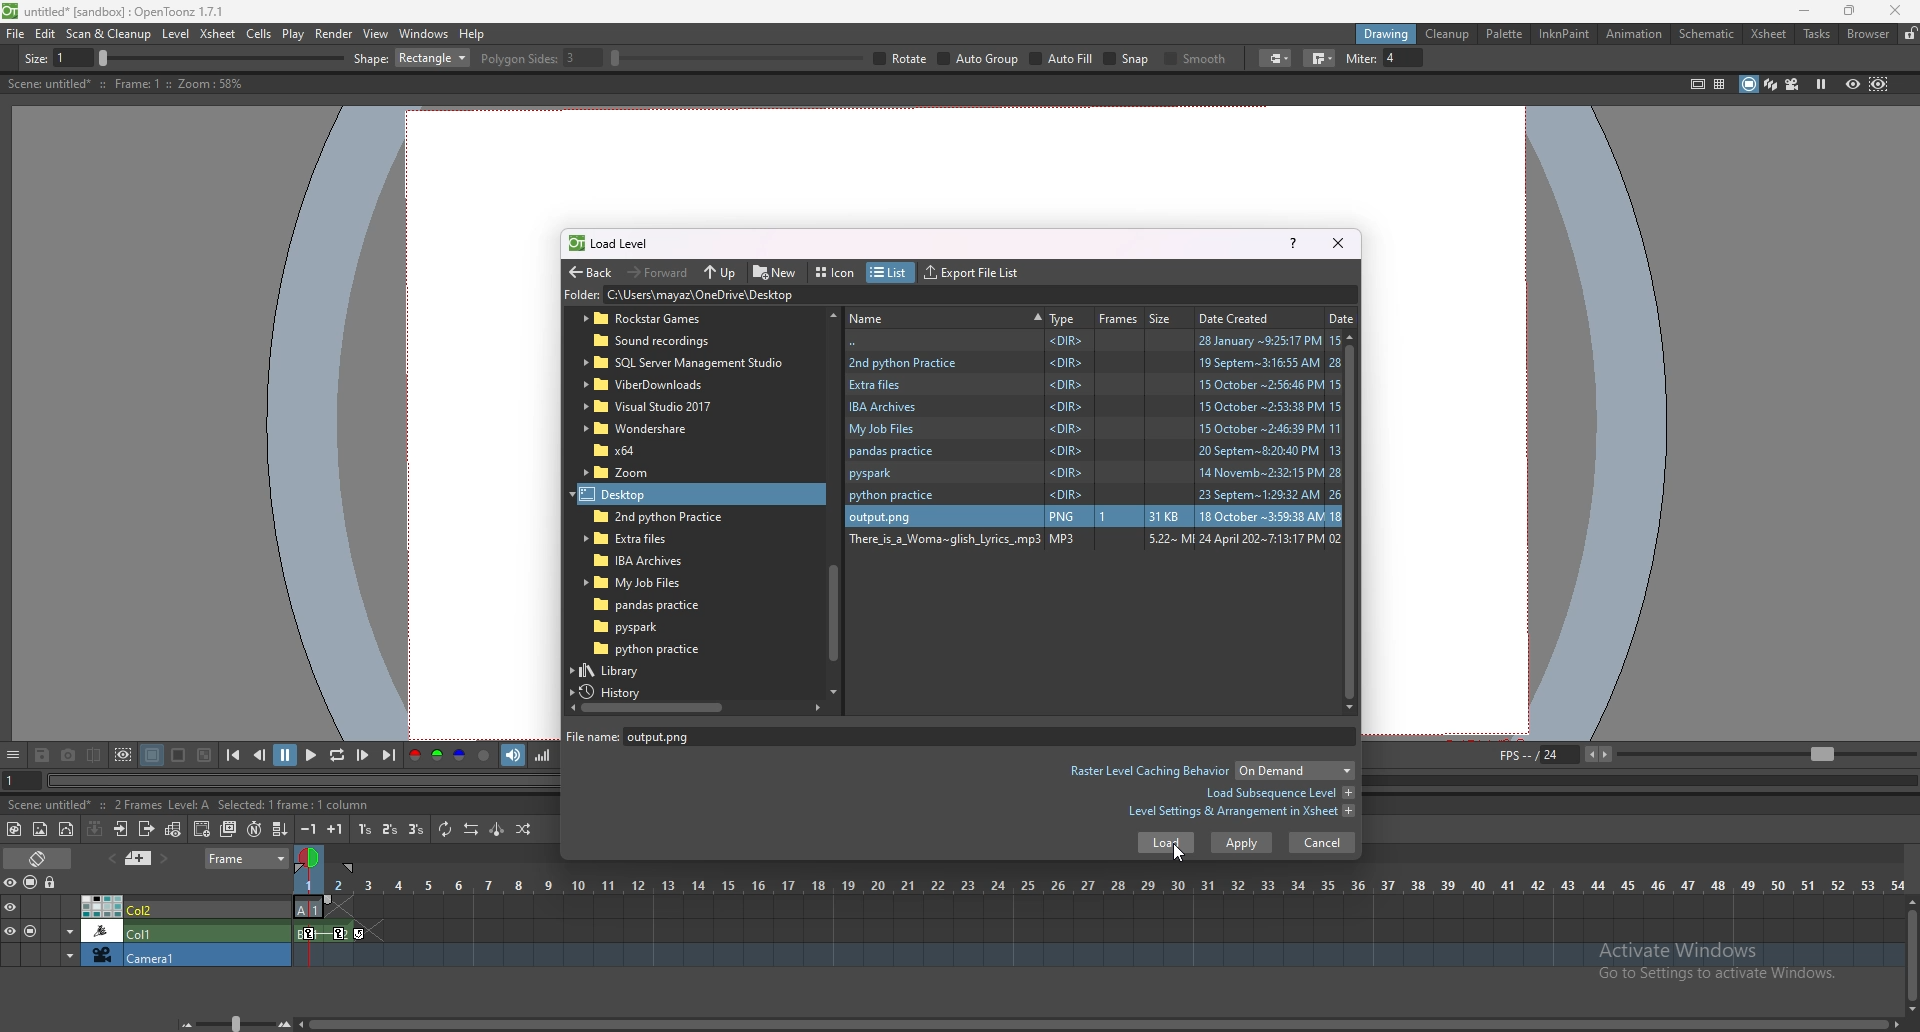  I want to click on list, so click(888, 273).